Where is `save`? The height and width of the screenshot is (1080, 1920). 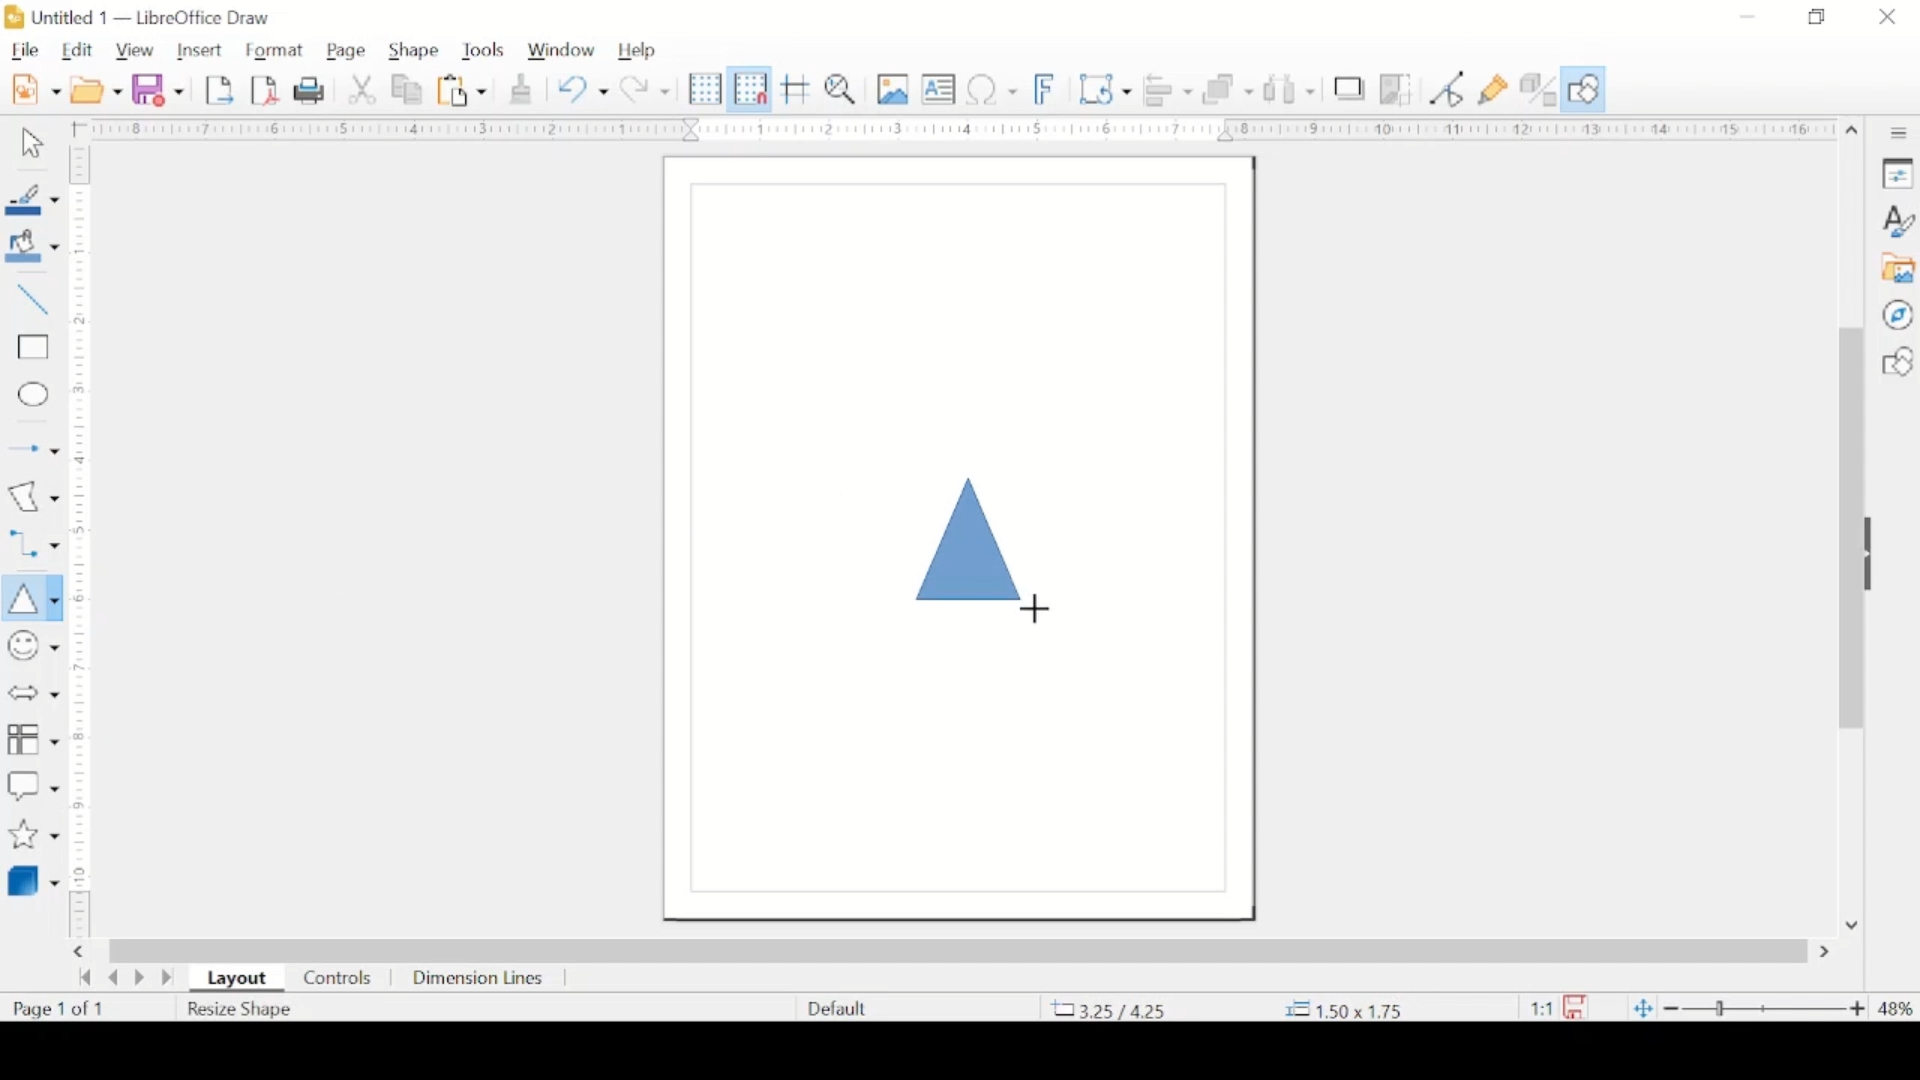 save is located at coordinates (159, 88).